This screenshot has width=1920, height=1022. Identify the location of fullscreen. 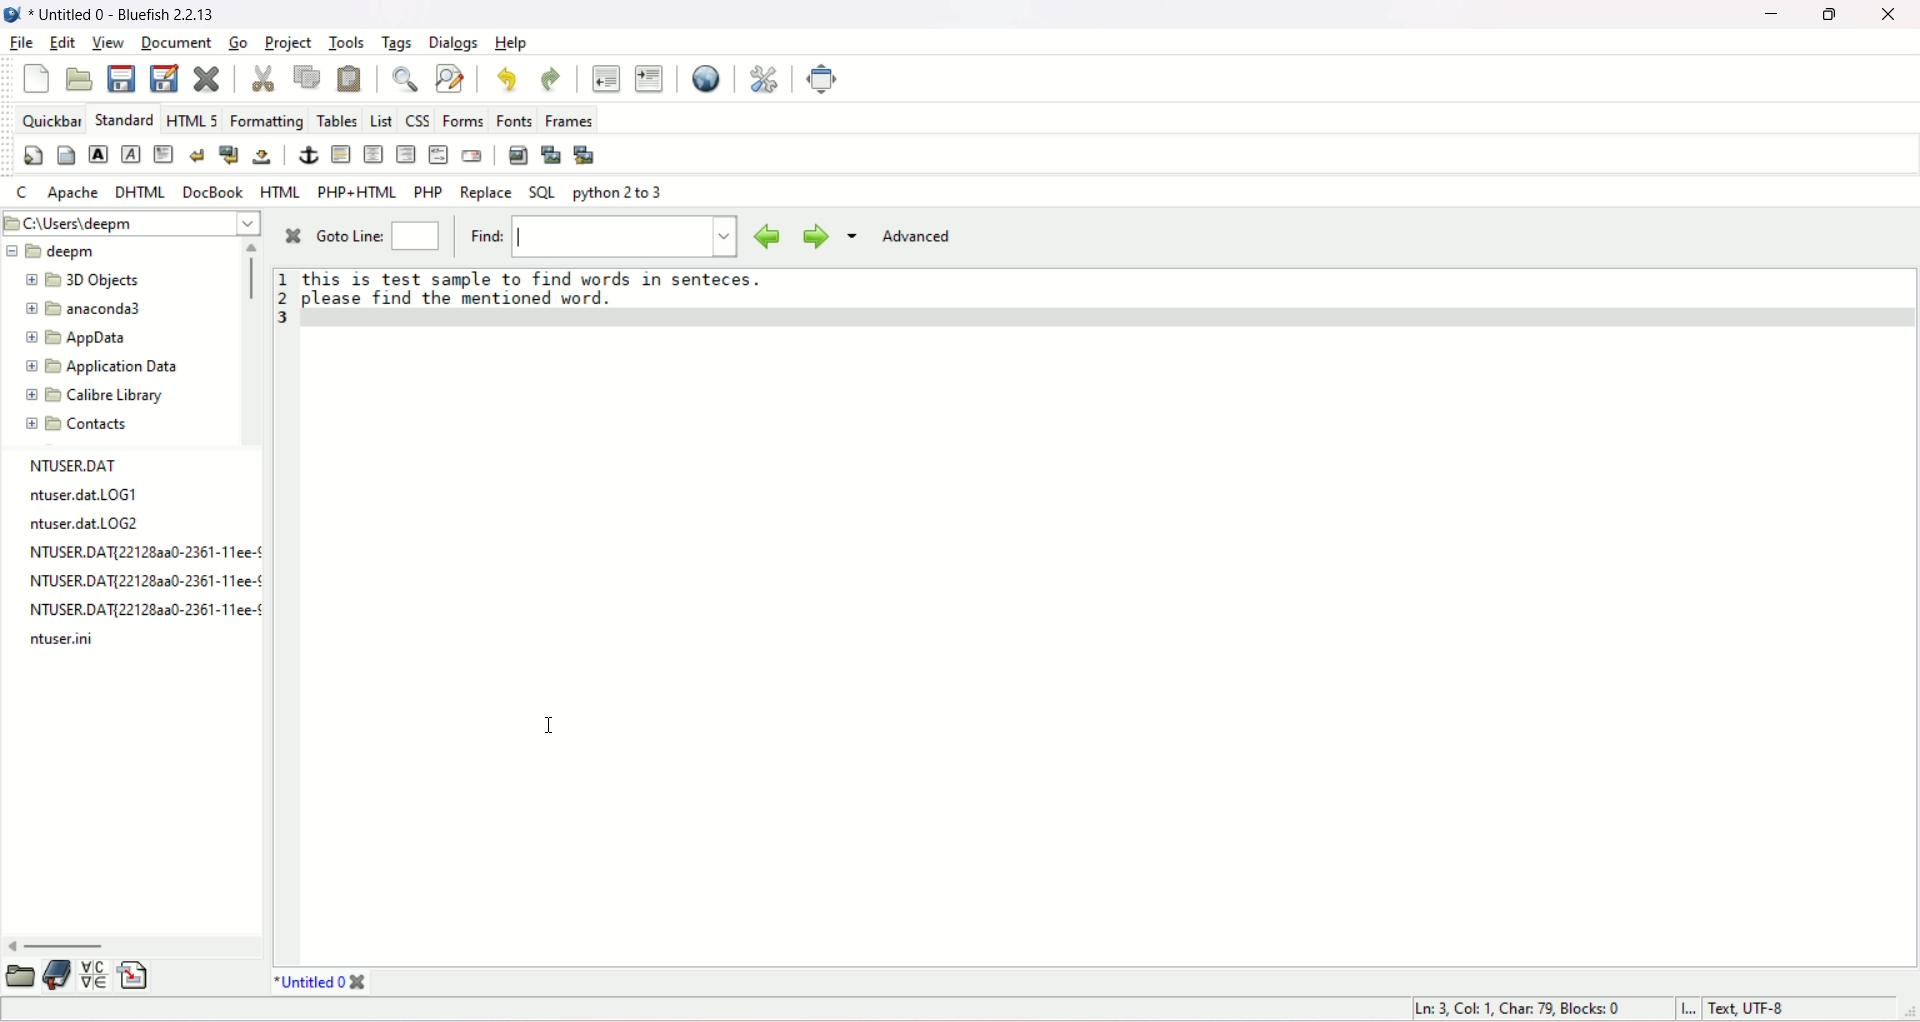
(825, 77).